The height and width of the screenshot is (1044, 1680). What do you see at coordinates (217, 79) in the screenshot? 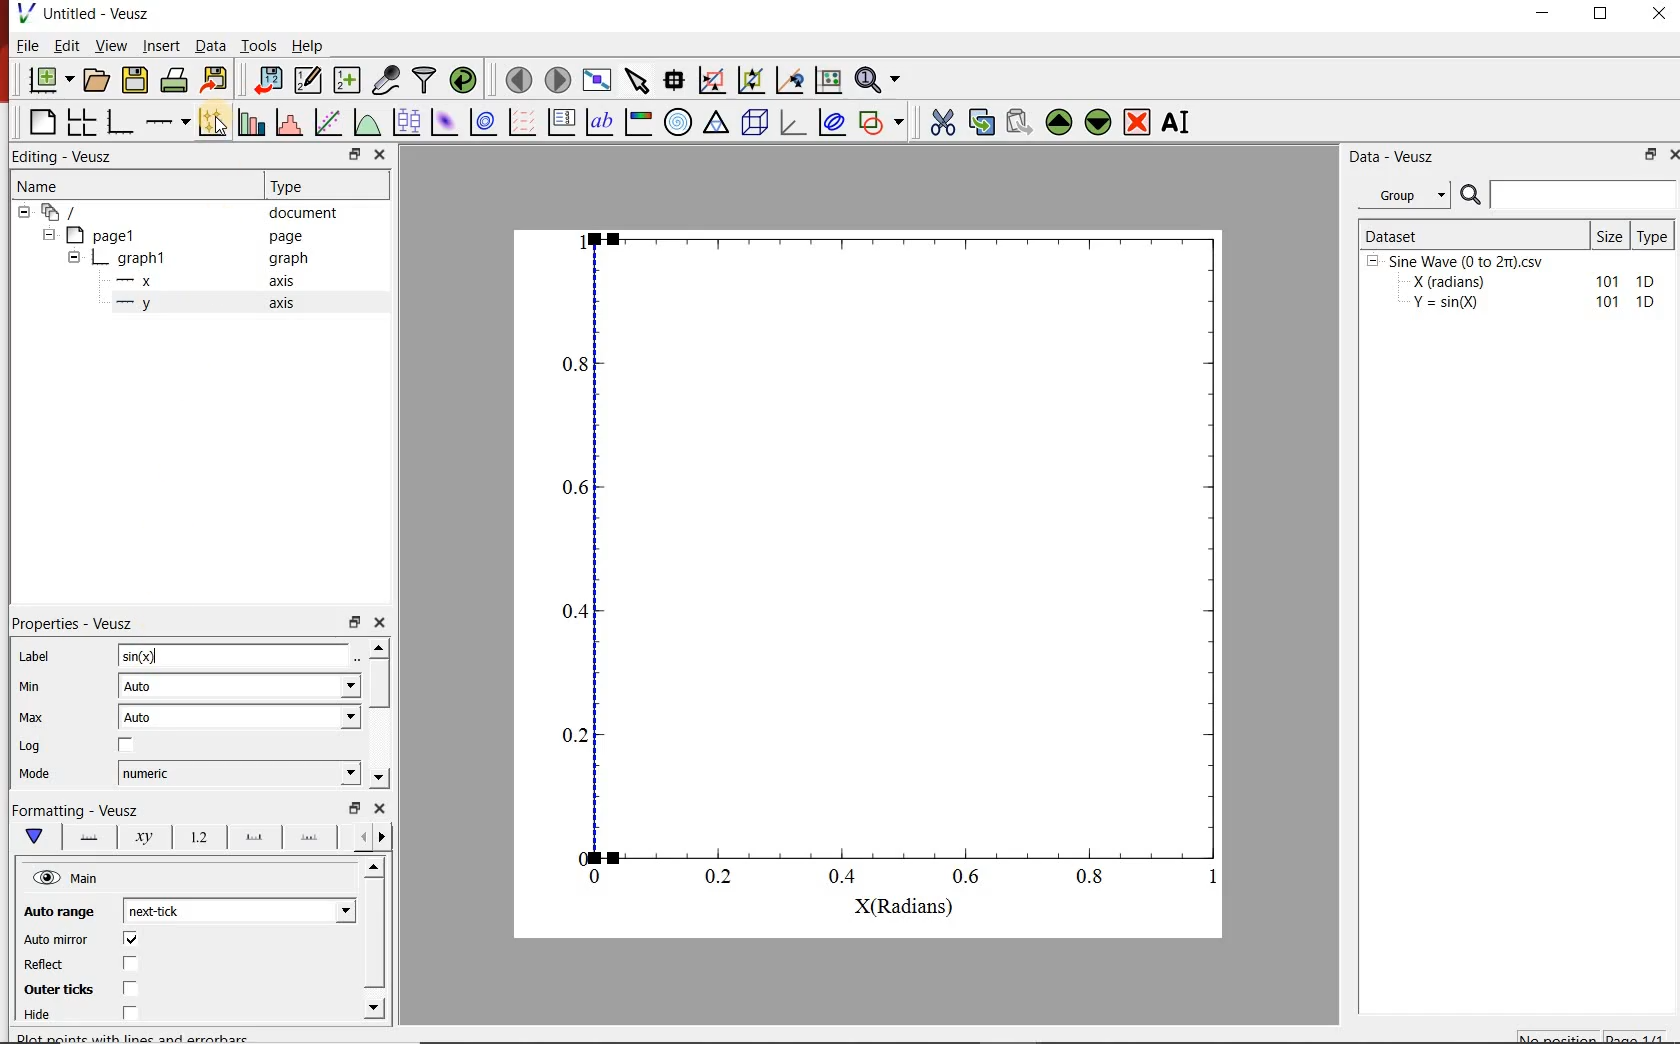
I see `export to graphics` at bounding box center [217, 79].